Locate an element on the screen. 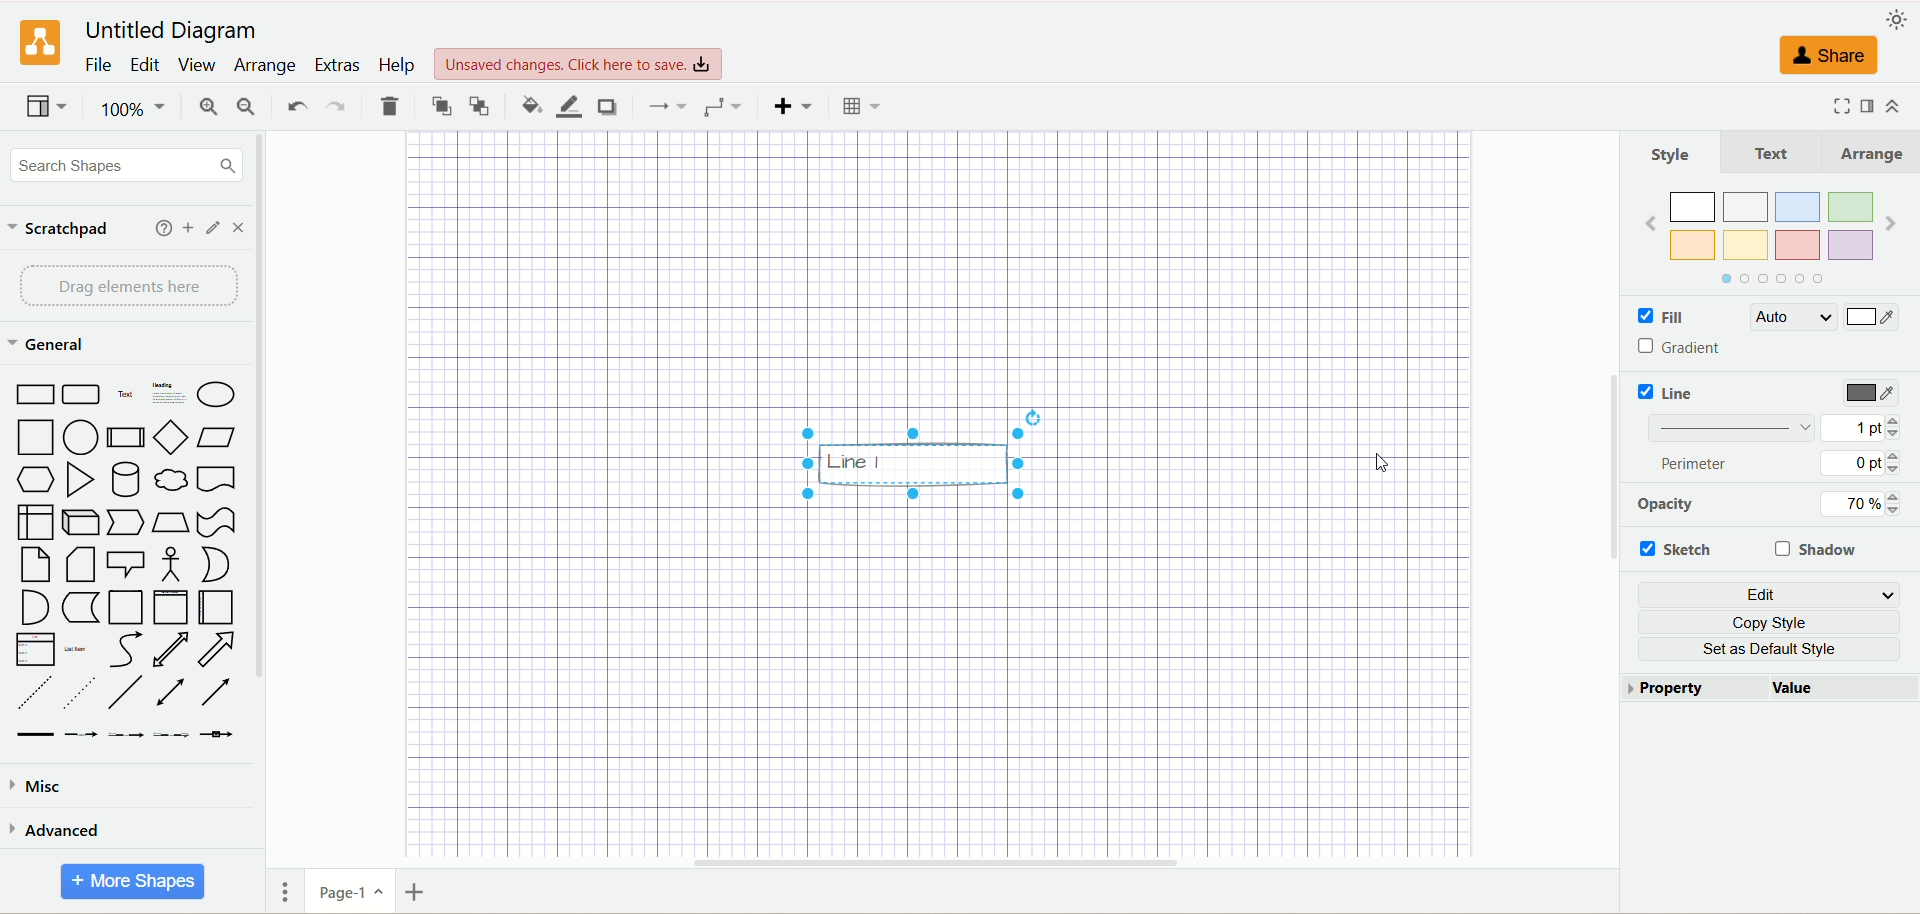  Parallelogram is located at coordinates (216, 437).